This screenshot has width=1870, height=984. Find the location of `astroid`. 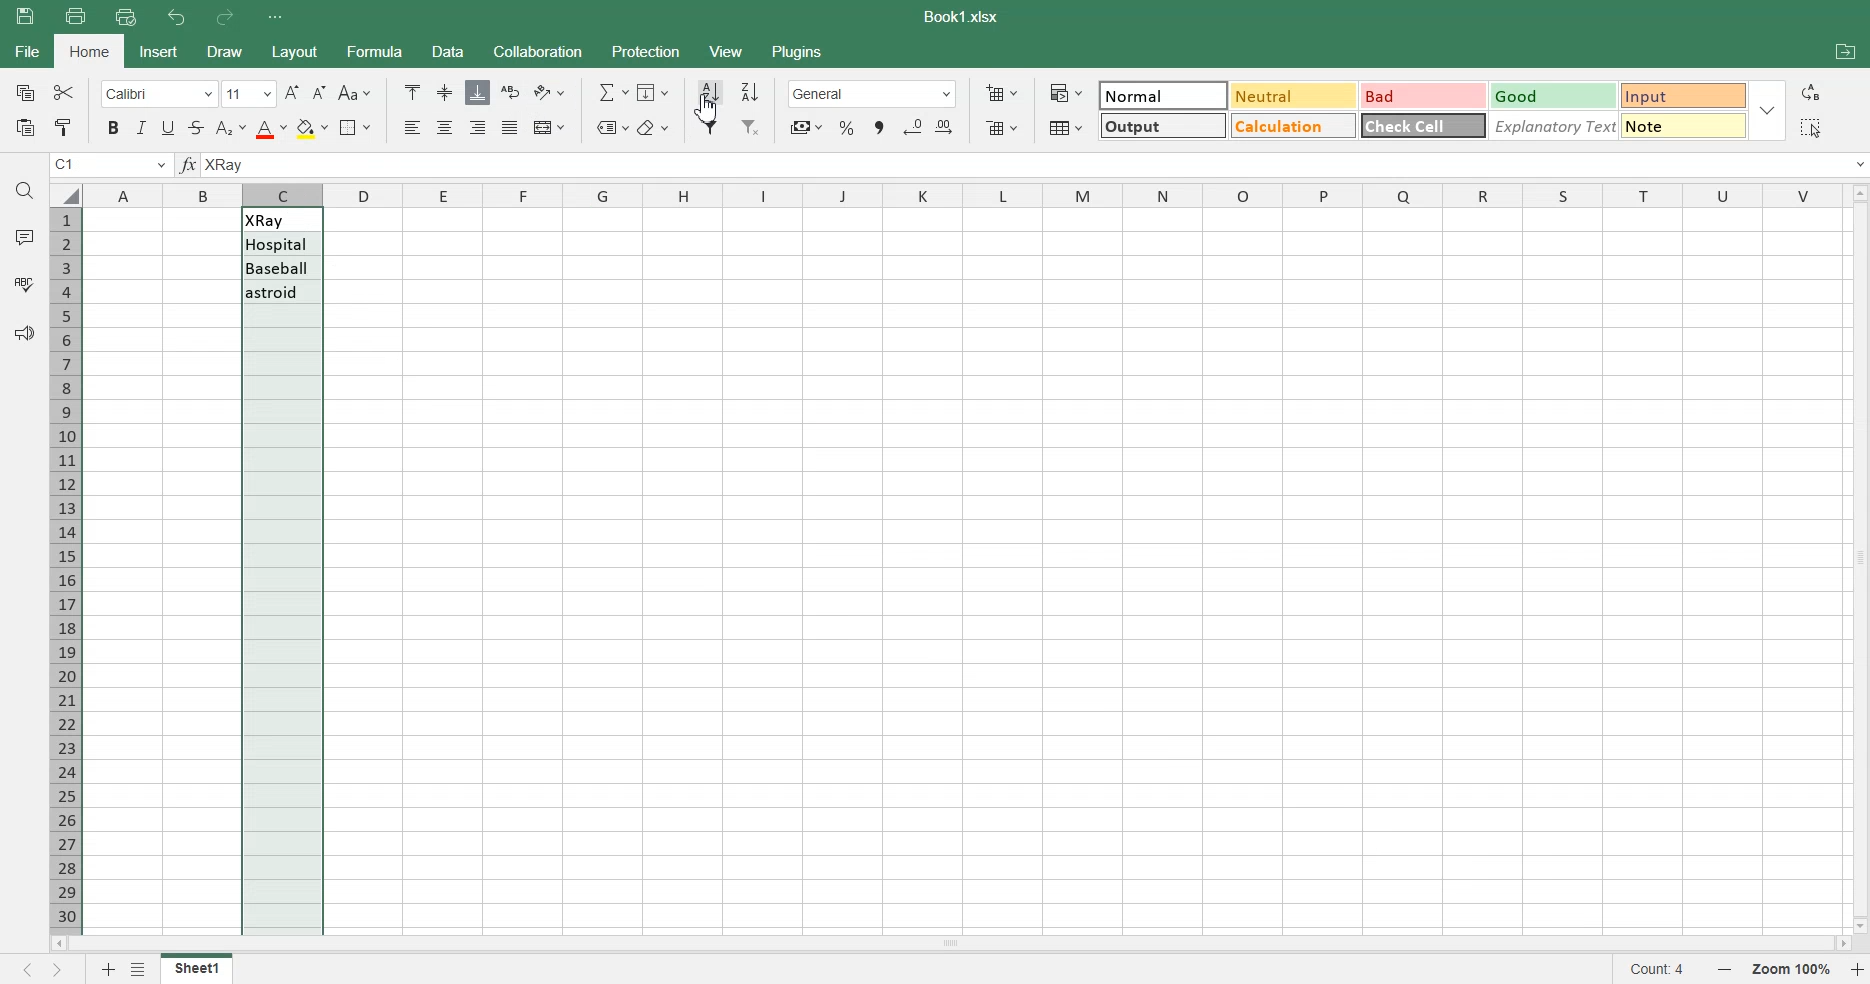

astroid is located at coordinates (281, 292).